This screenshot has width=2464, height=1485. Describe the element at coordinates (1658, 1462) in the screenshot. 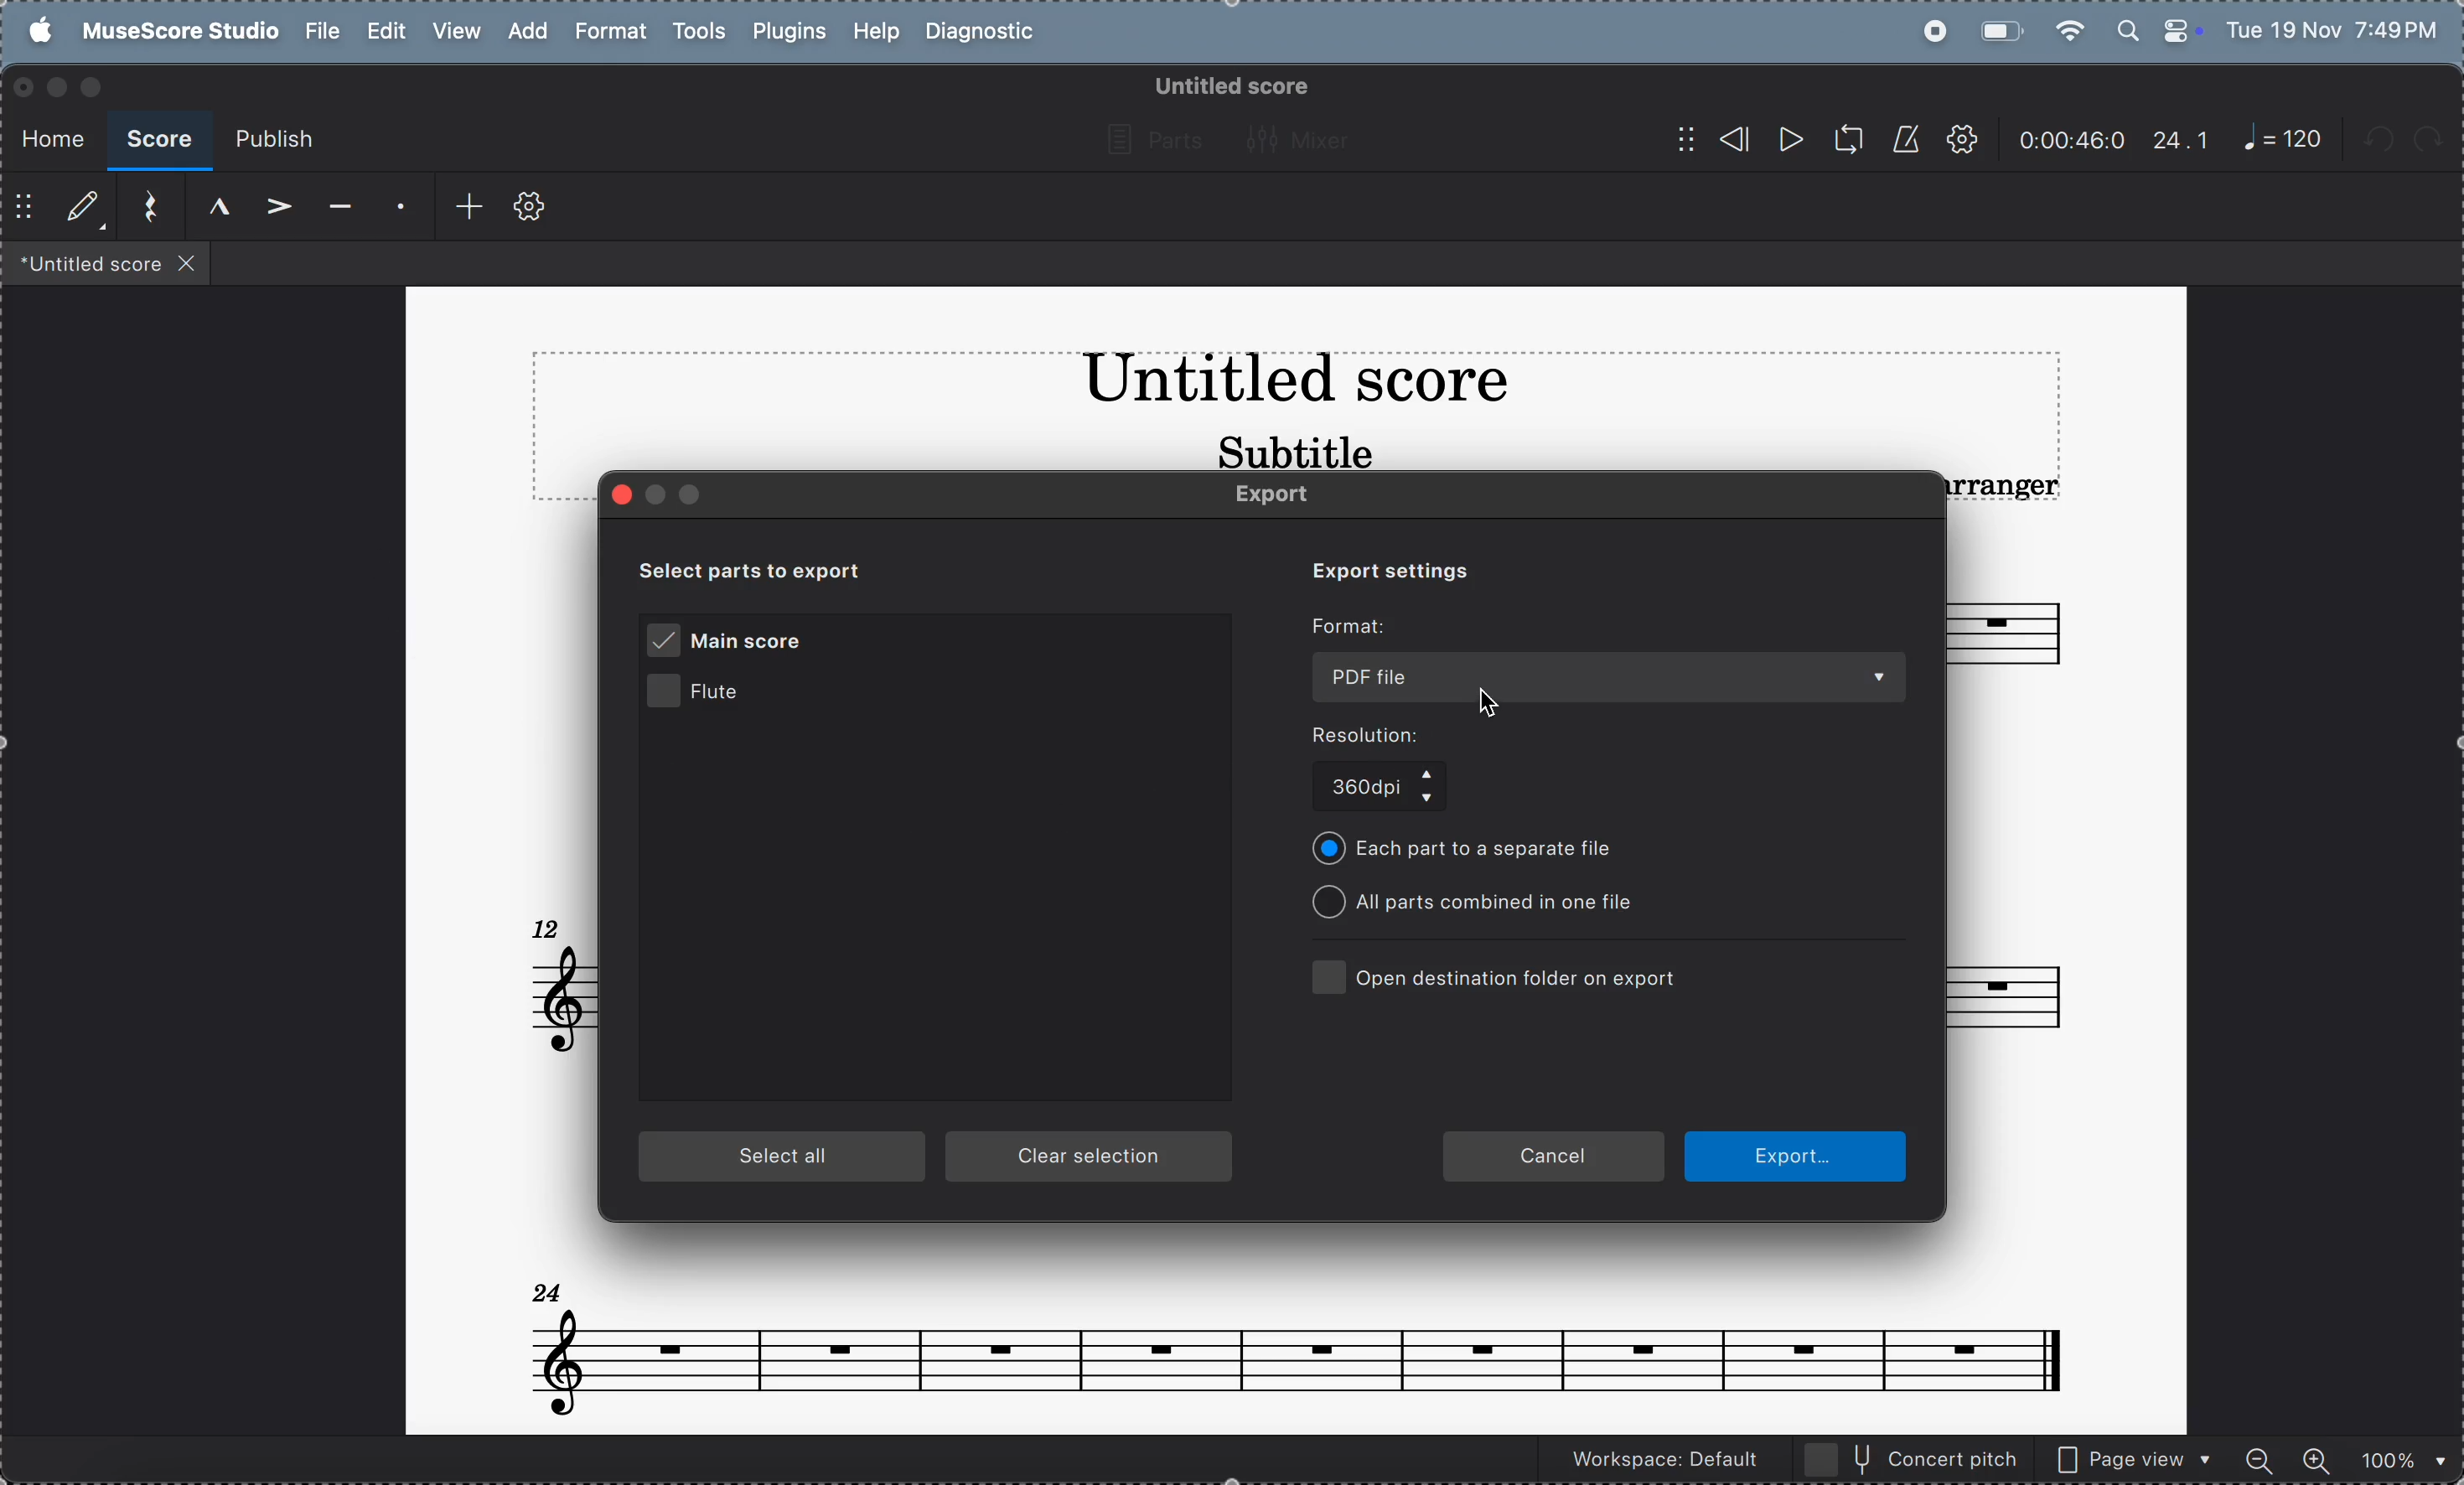

I see `workspace default` at that location.